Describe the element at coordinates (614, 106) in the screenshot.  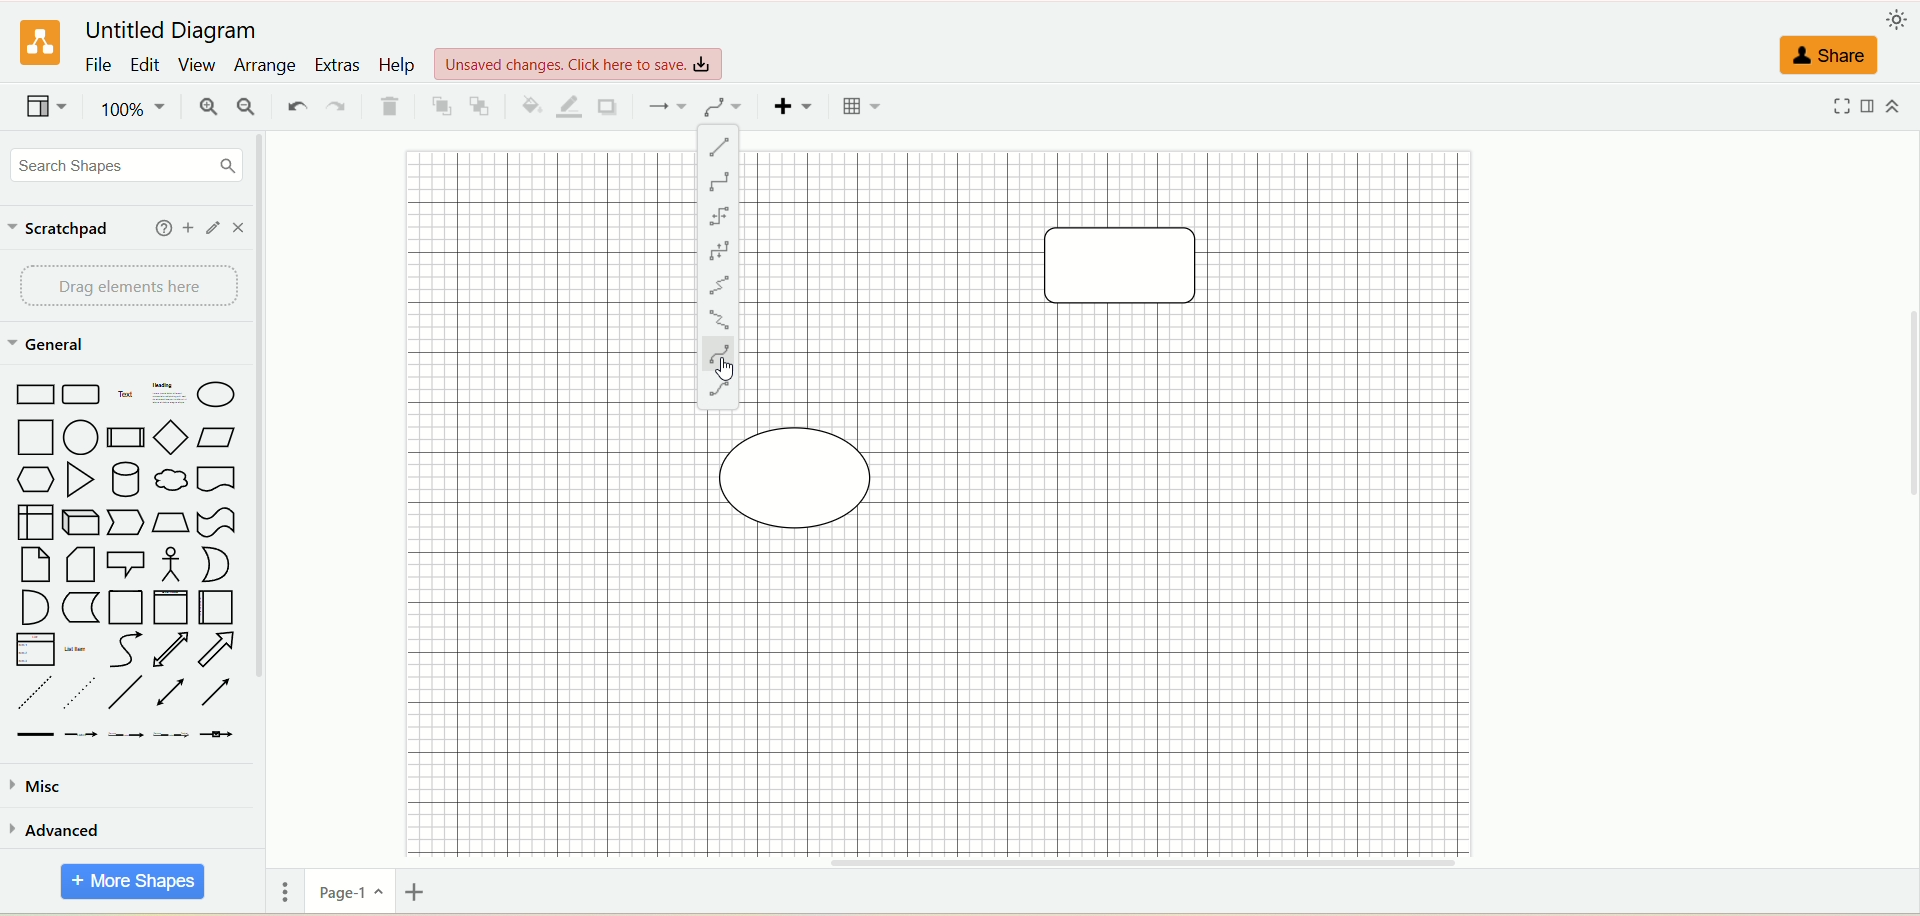
I see `shadow` at that location.